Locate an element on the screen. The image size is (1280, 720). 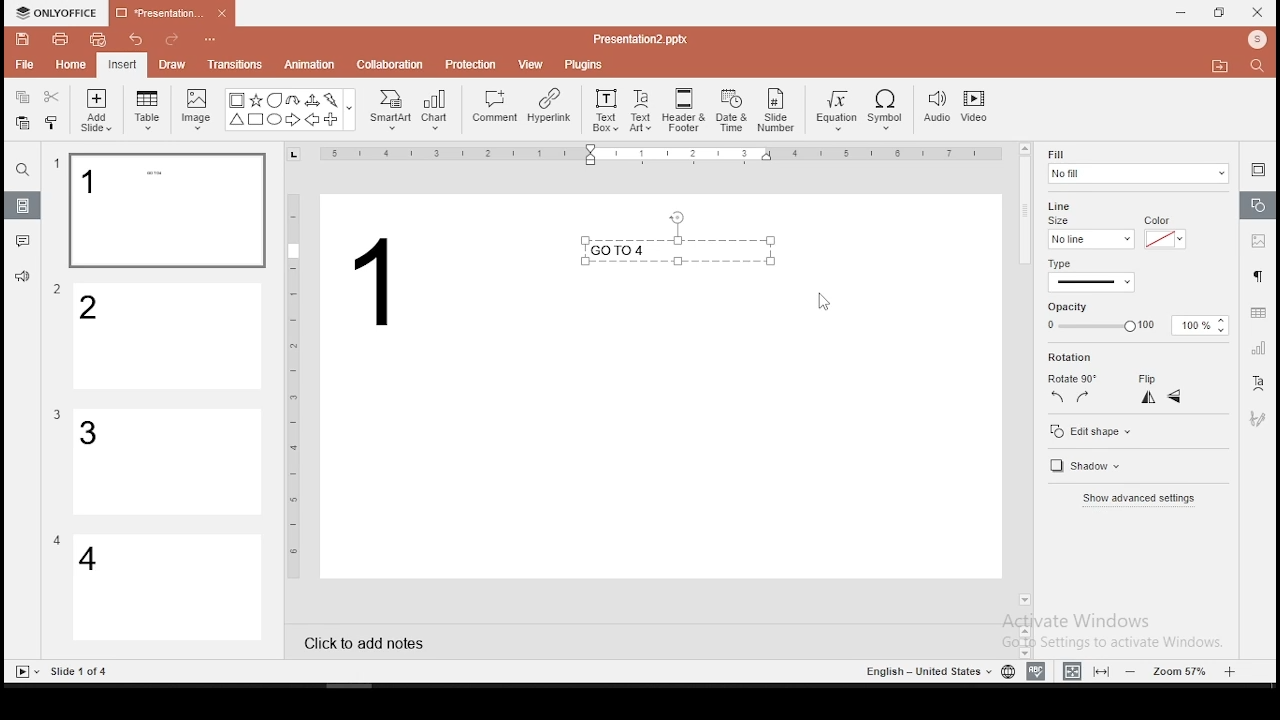
draw is located at coordinates (173, 64).